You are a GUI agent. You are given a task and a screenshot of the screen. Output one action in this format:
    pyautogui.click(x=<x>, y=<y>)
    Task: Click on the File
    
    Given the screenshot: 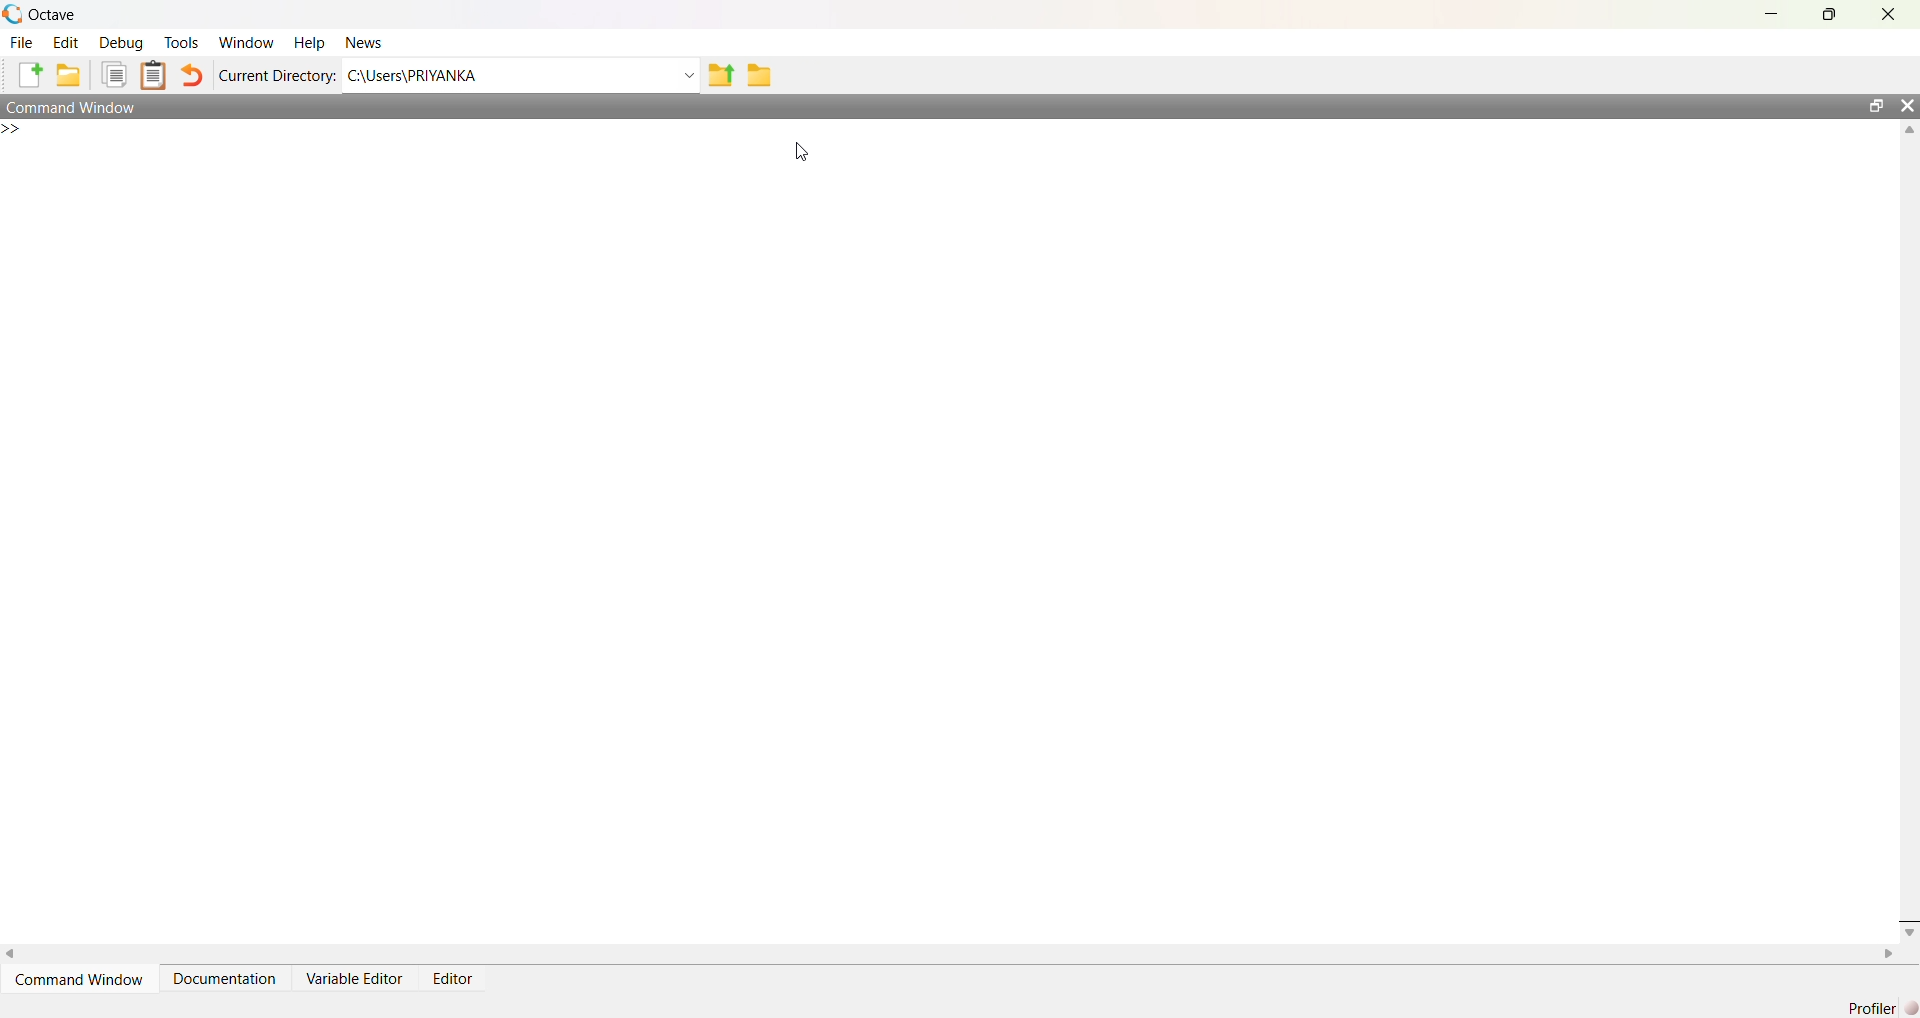 What is the action you would take?
    pyautogui.click(x=19, y=45)
    